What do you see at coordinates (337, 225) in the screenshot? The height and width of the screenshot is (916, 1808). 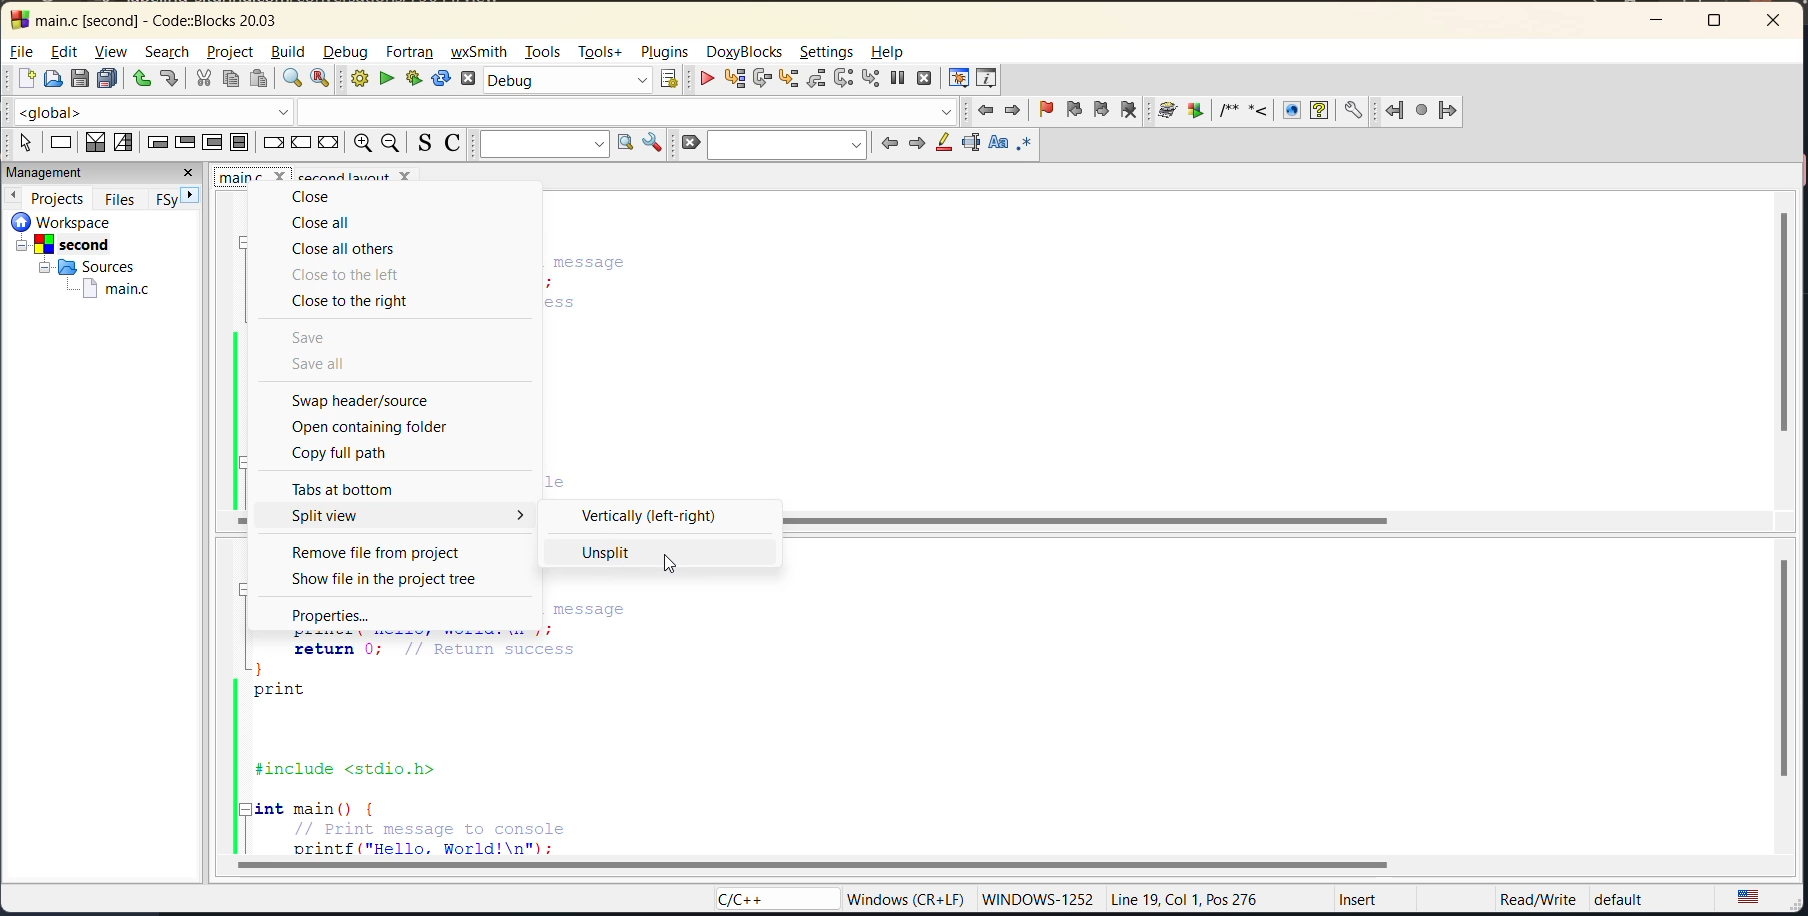 I see `close all` at bounding box center [337, 225].